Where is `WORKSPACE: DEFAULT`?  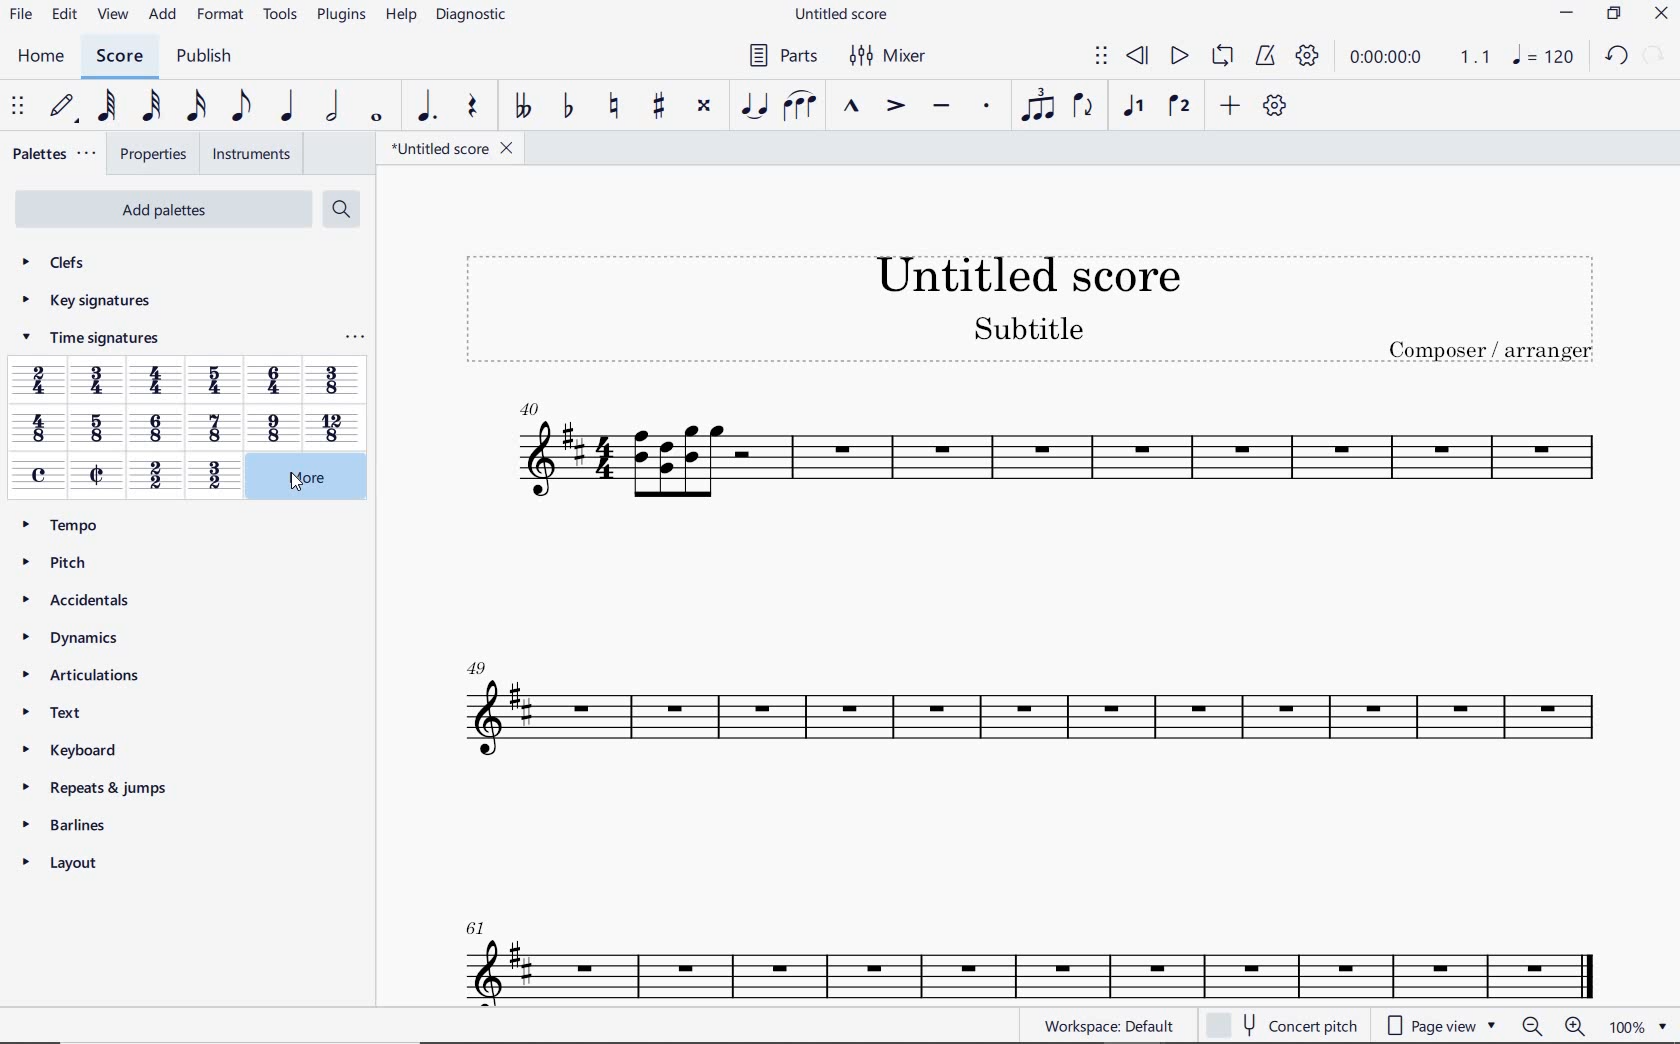 WORKSPACE: DEFAULT is located at coordinates (1106, 1026).